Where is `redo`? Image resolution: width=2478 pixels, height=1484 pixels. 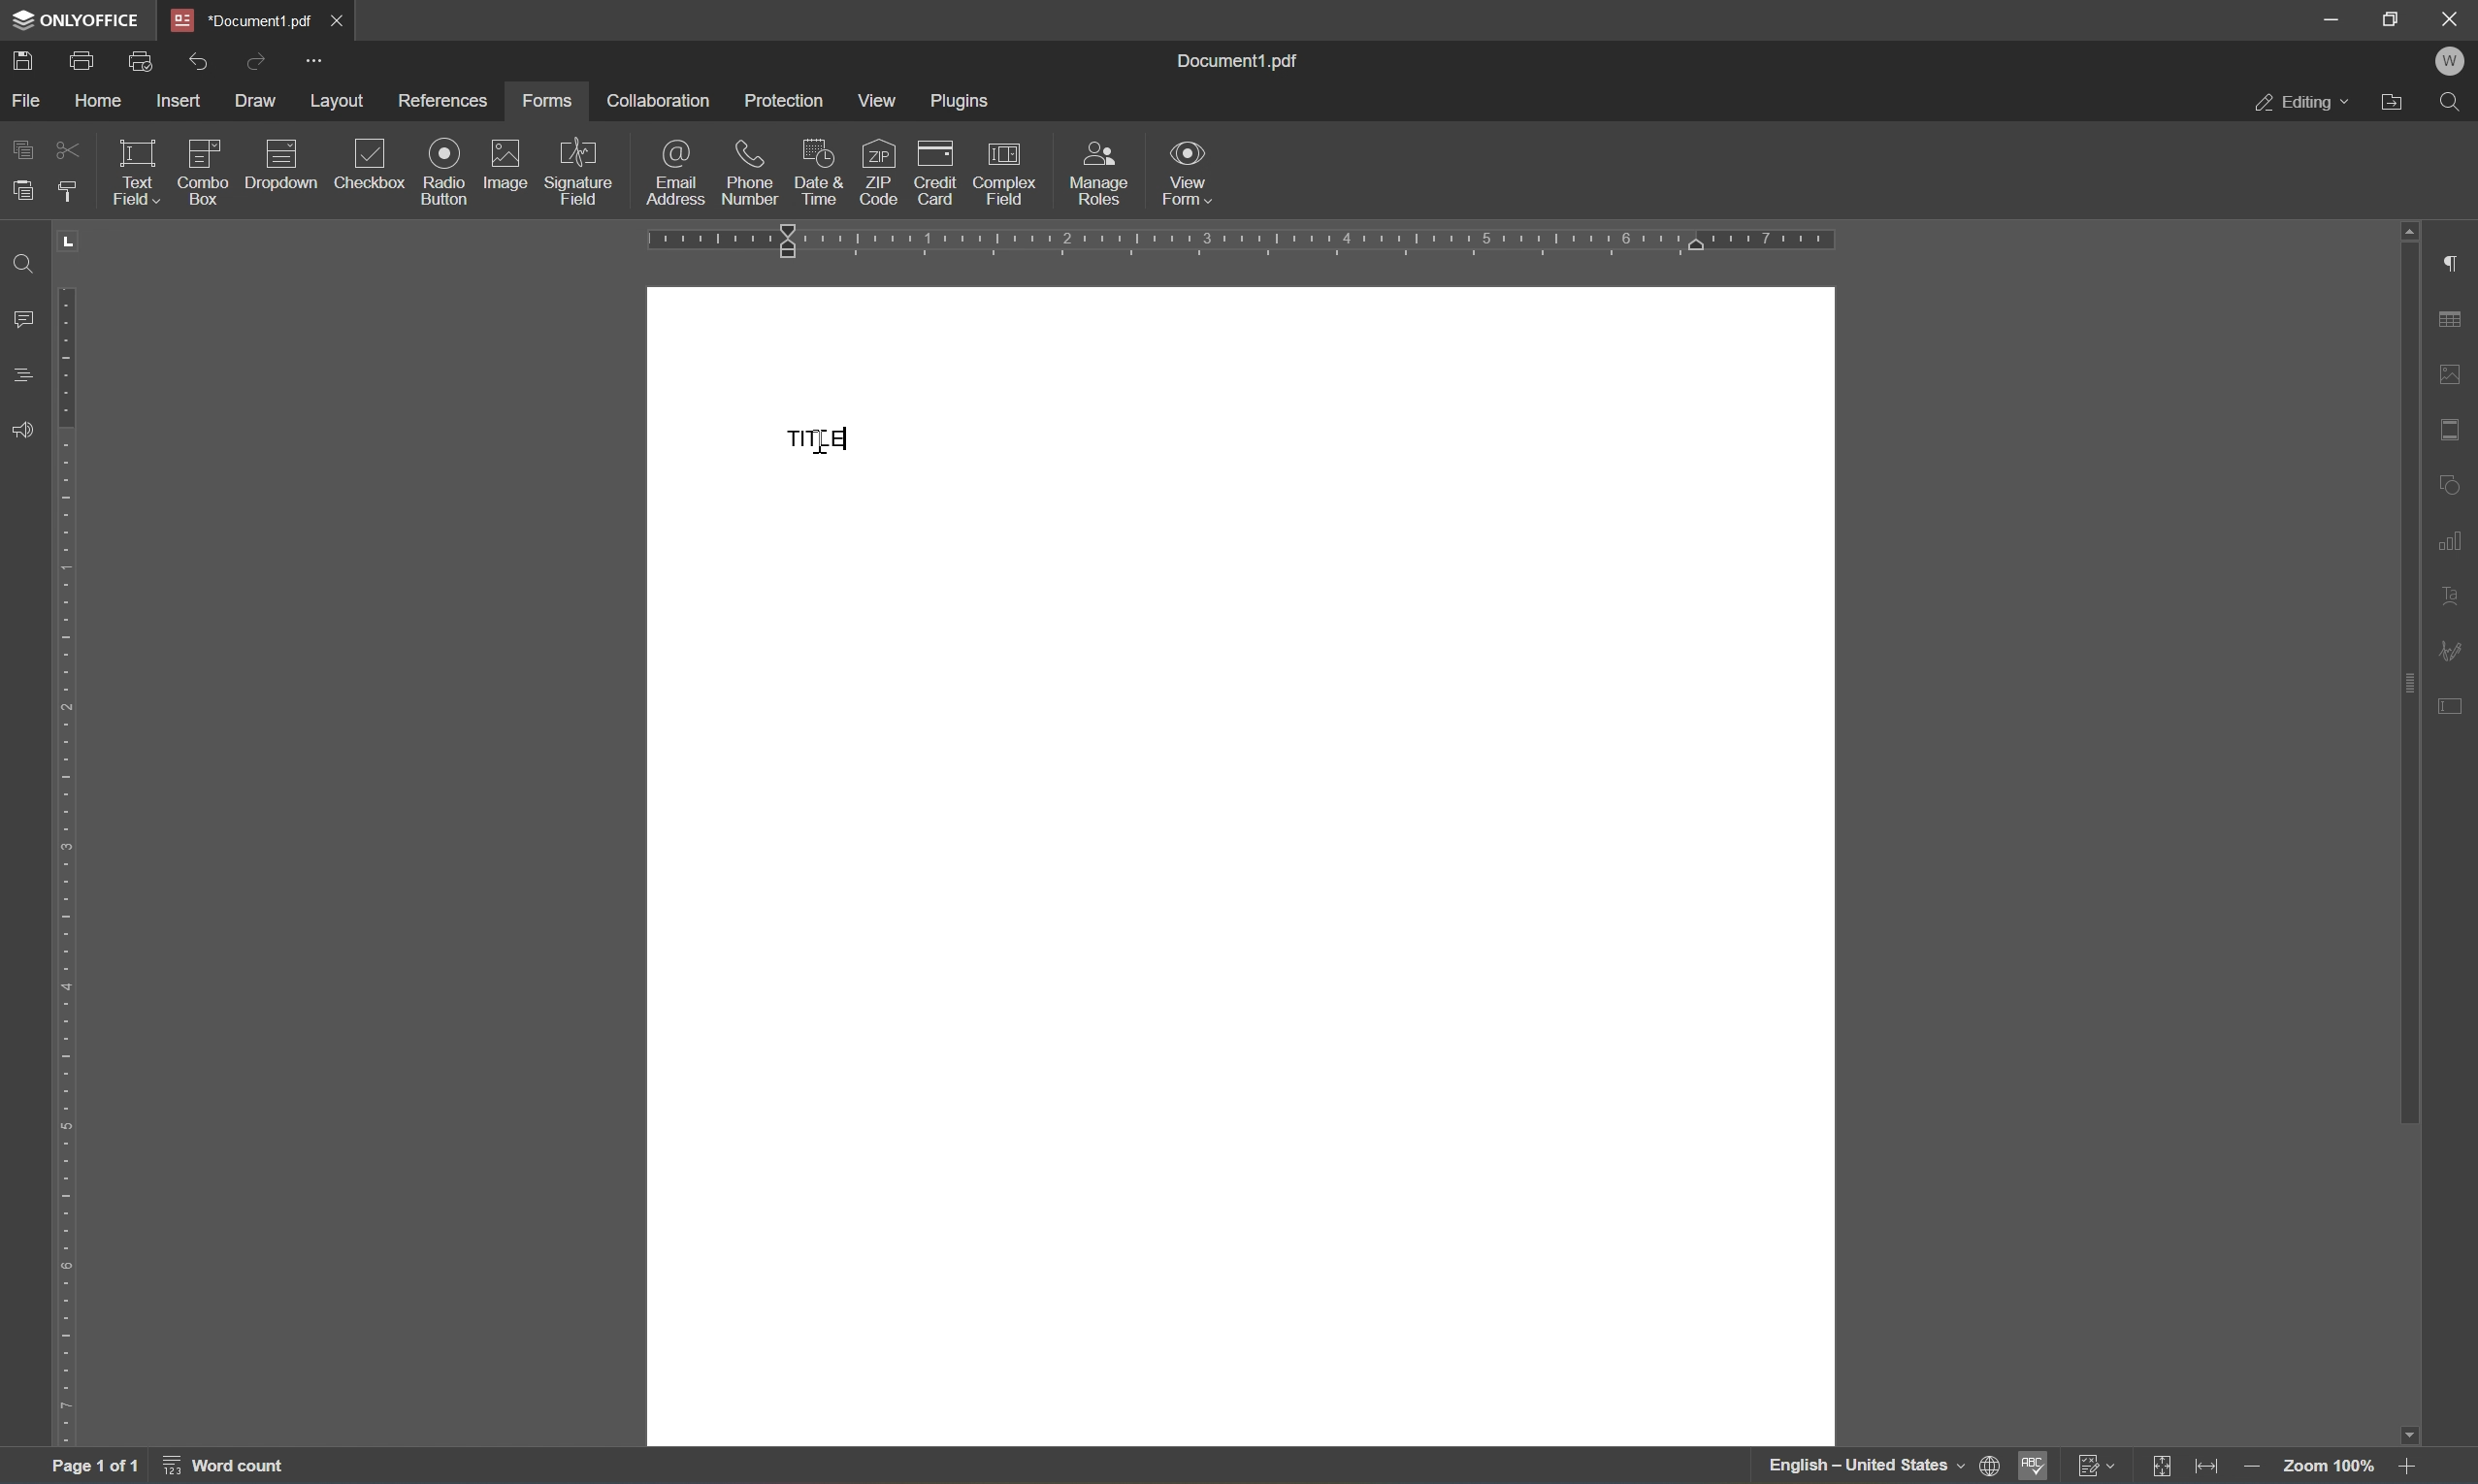
redo is located at coordinates (259, 61).